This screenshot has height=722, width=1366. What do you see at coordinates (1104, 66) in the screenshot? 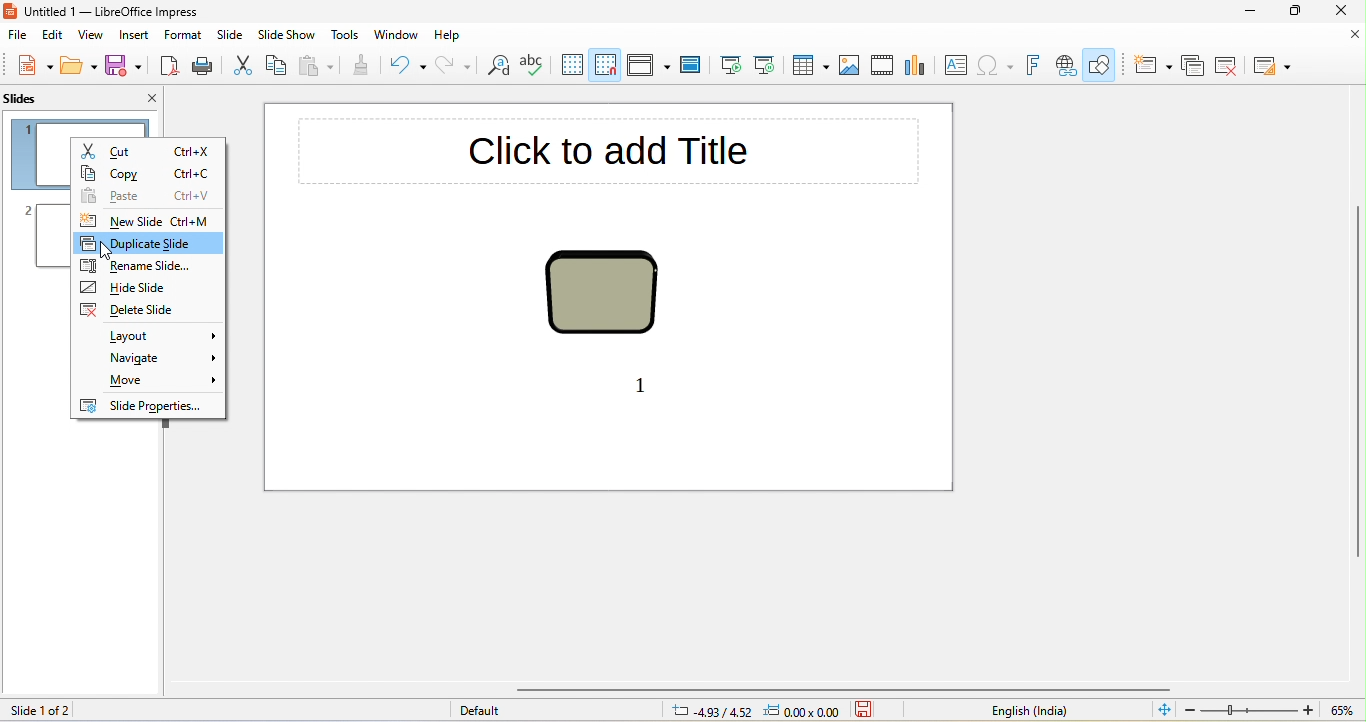
I see `show draw function` at bounding box center [1104, 66].